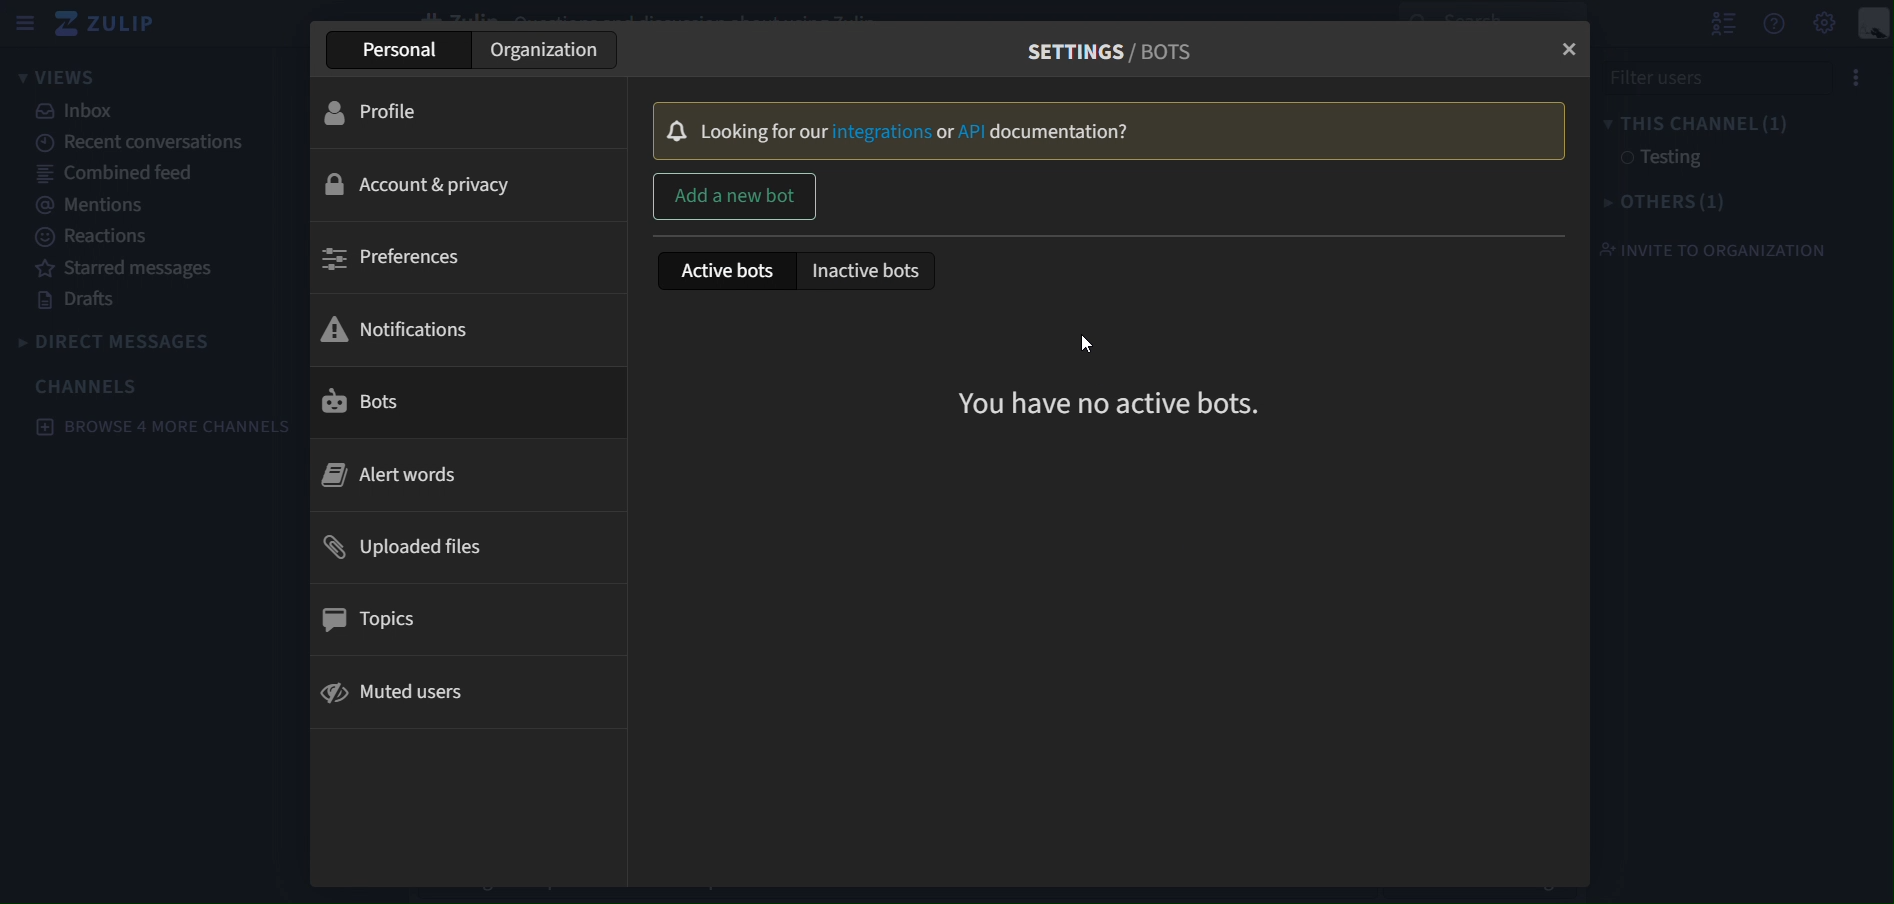  I want to click on looking for our integrations or API documentation?, so click(1100, 129).